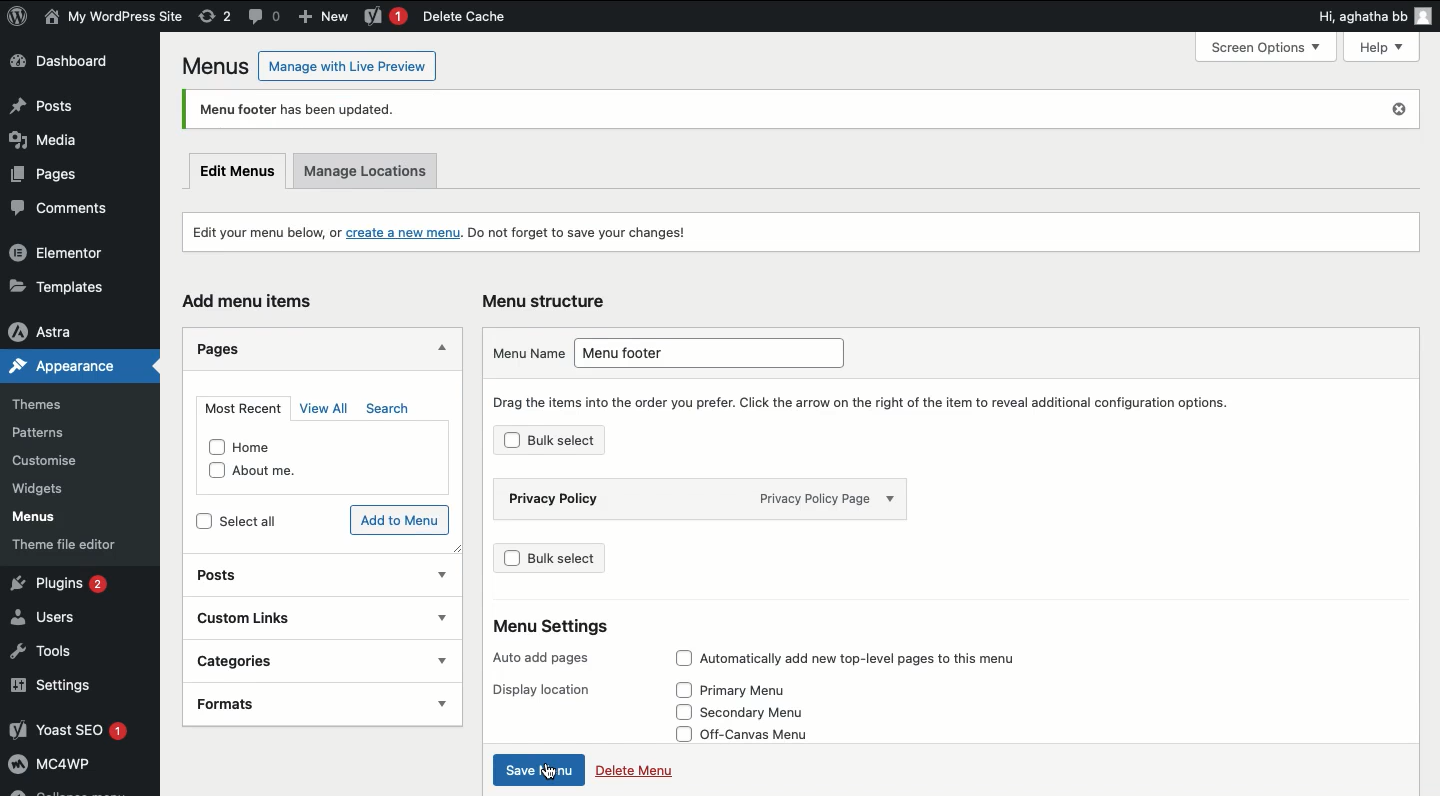 This screenshot has height=796, width=1440. What do you see at coordinates (548, 623) in the screenshot?
I see `Menu Settings` at bounding box center [548, 623].